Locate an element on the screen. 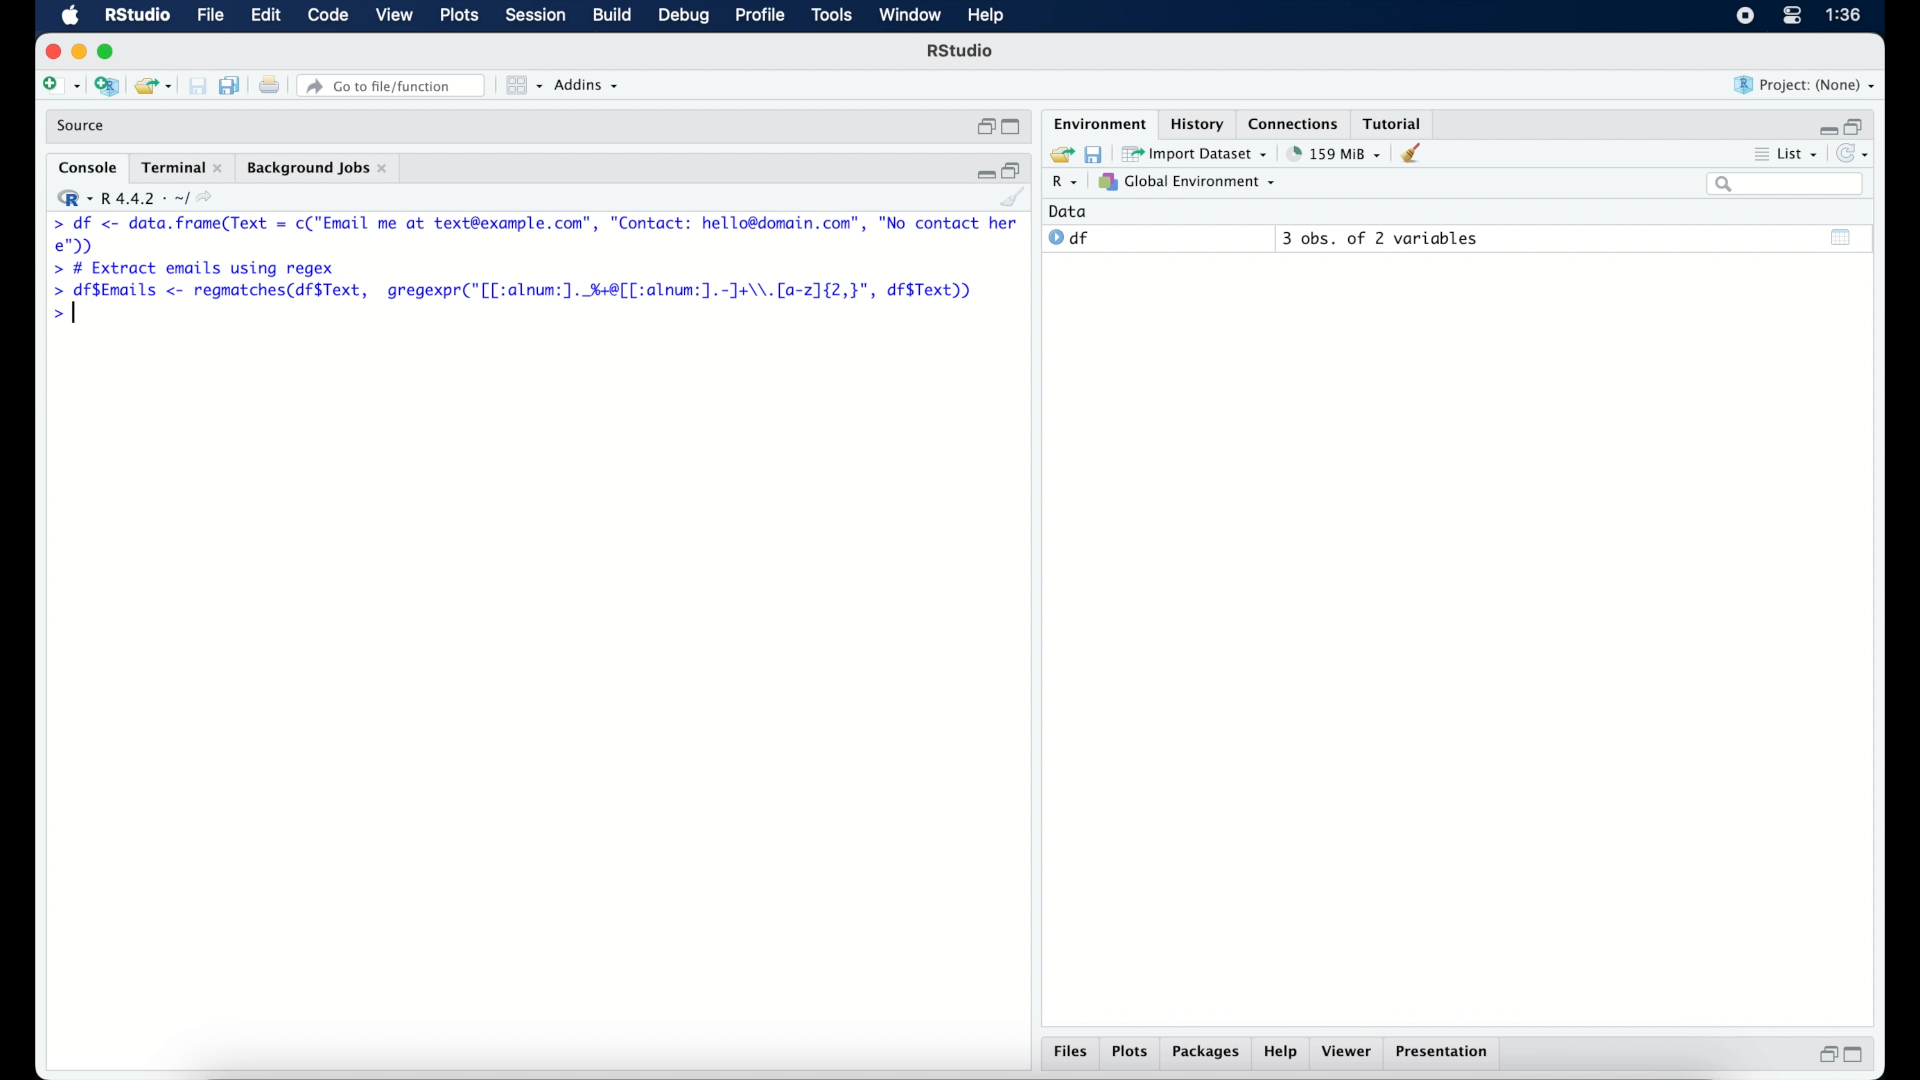 This screenshot has width=1920, height=1080. addins is located at coordinates (588, 86).